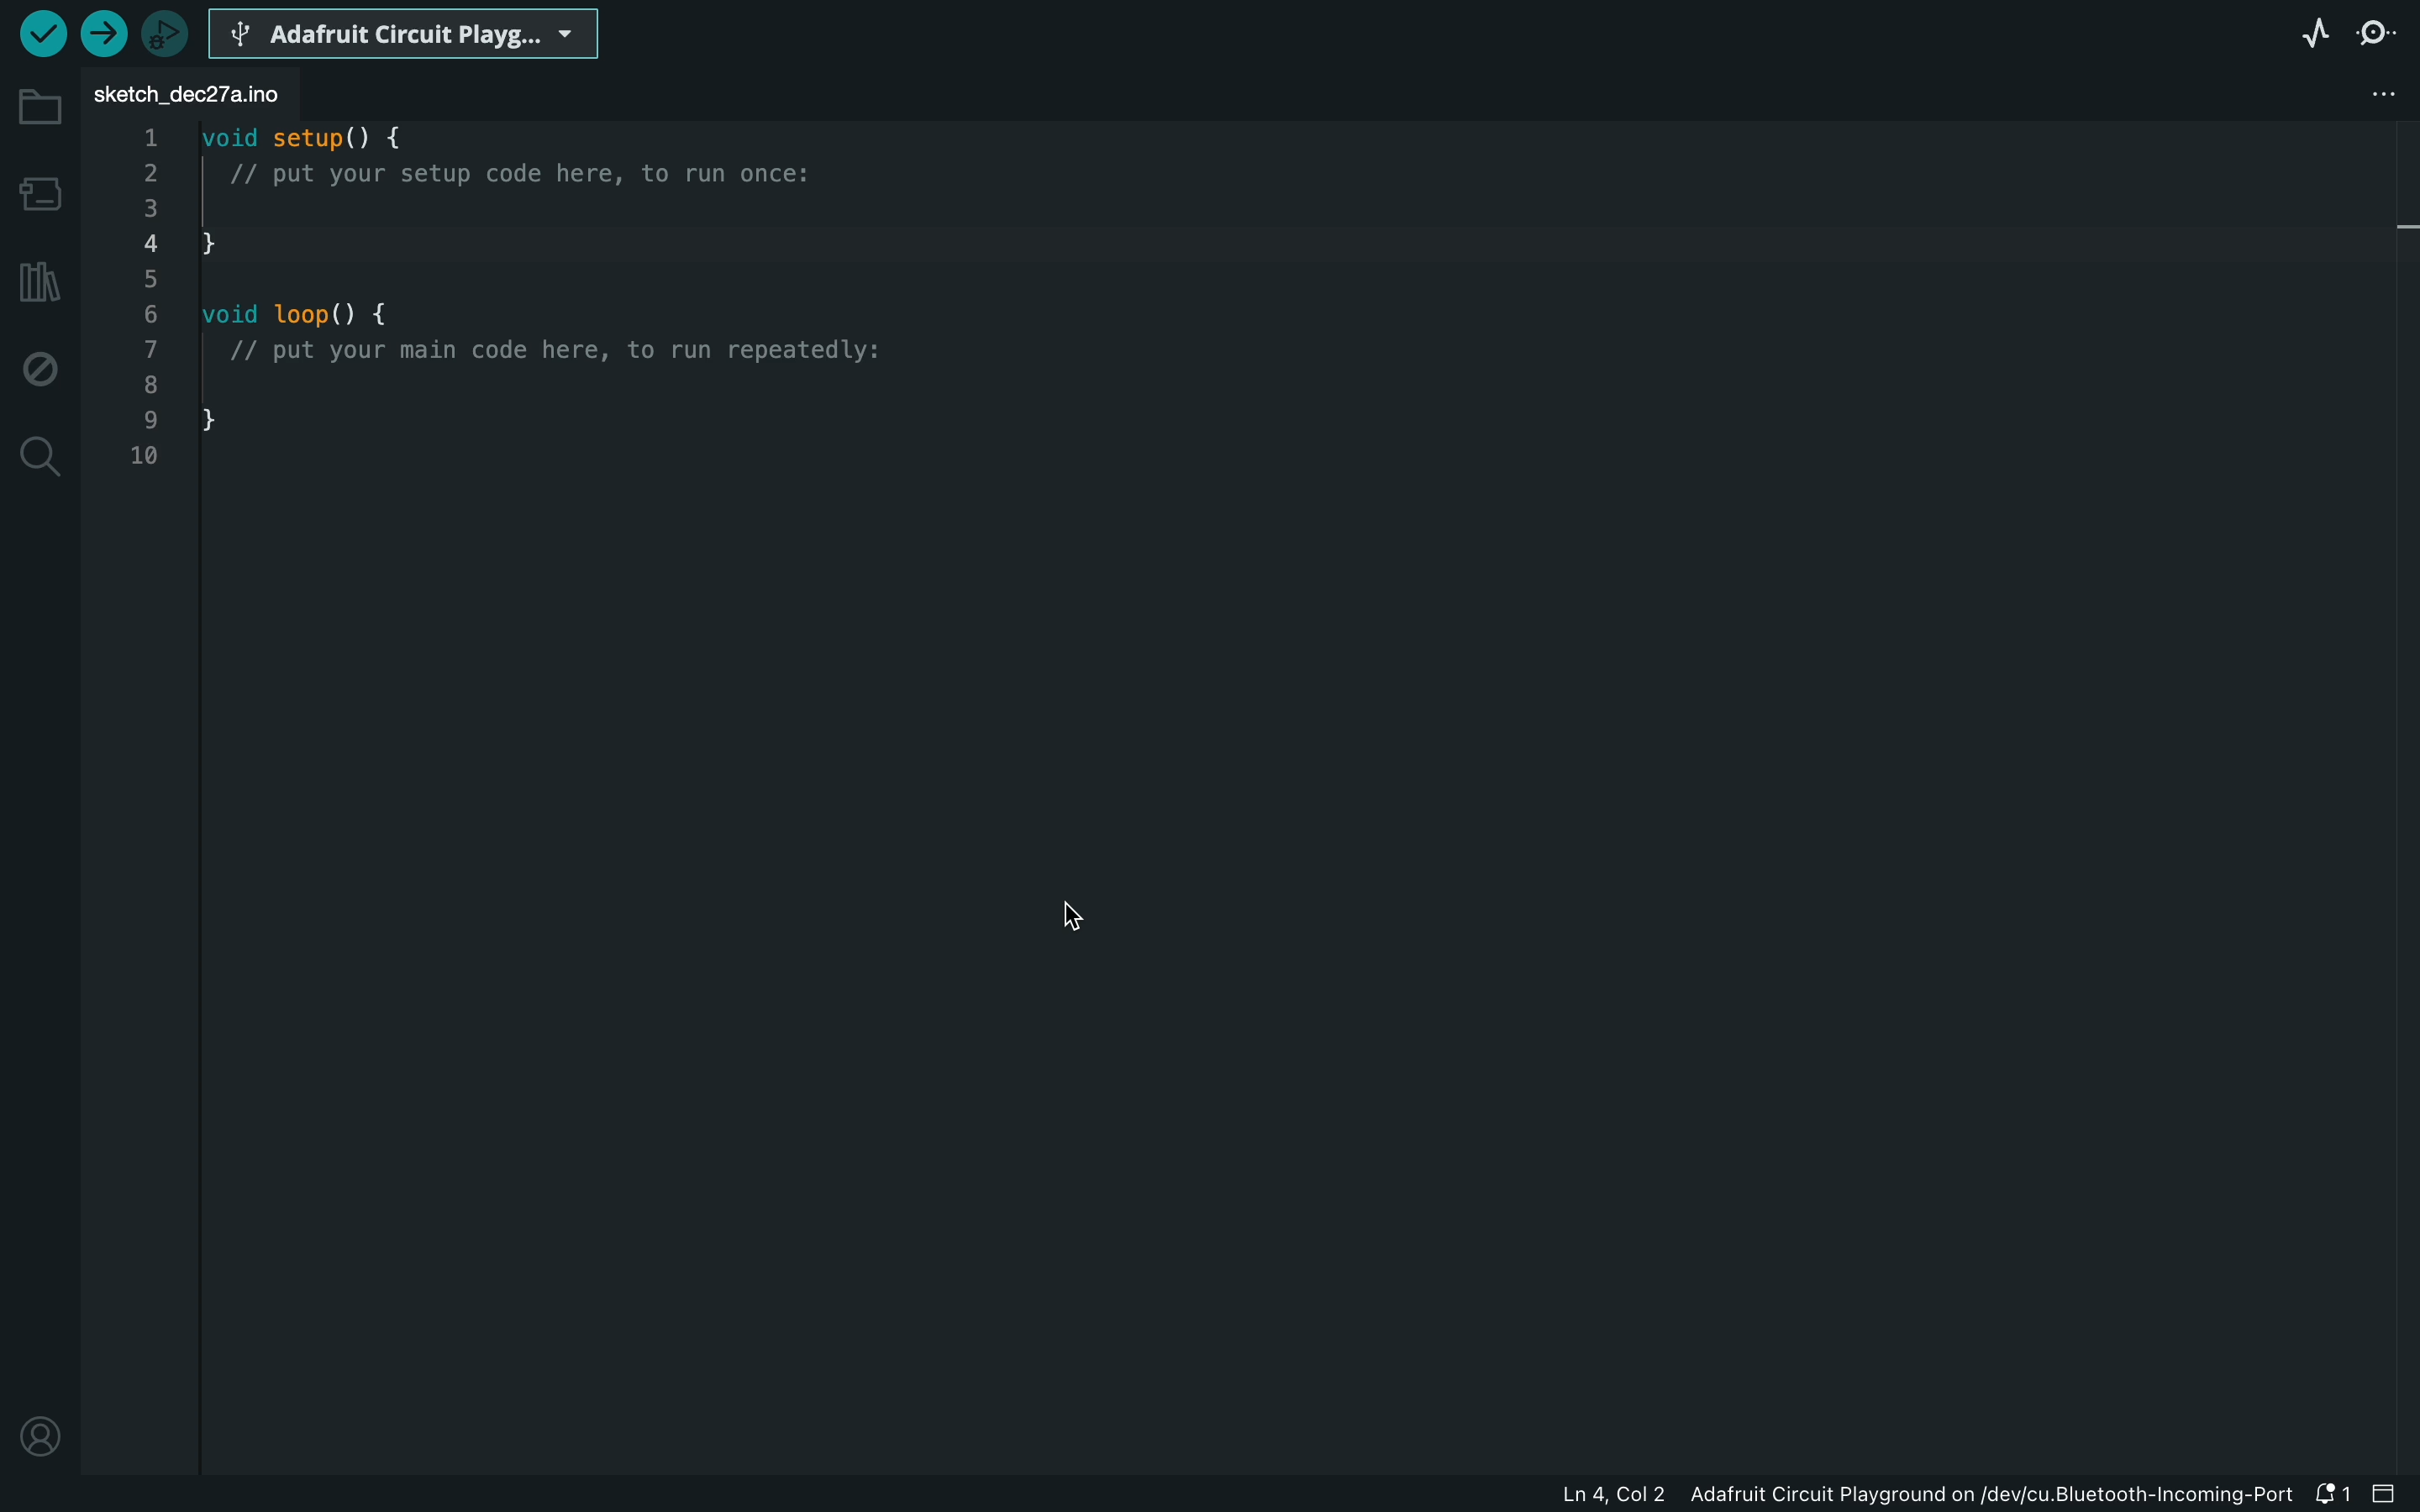 This screenshot has height=1512, width=2420. Describe the element at coordinates (2315, 31) in the screenshot. I see `serial plotter` at that location.